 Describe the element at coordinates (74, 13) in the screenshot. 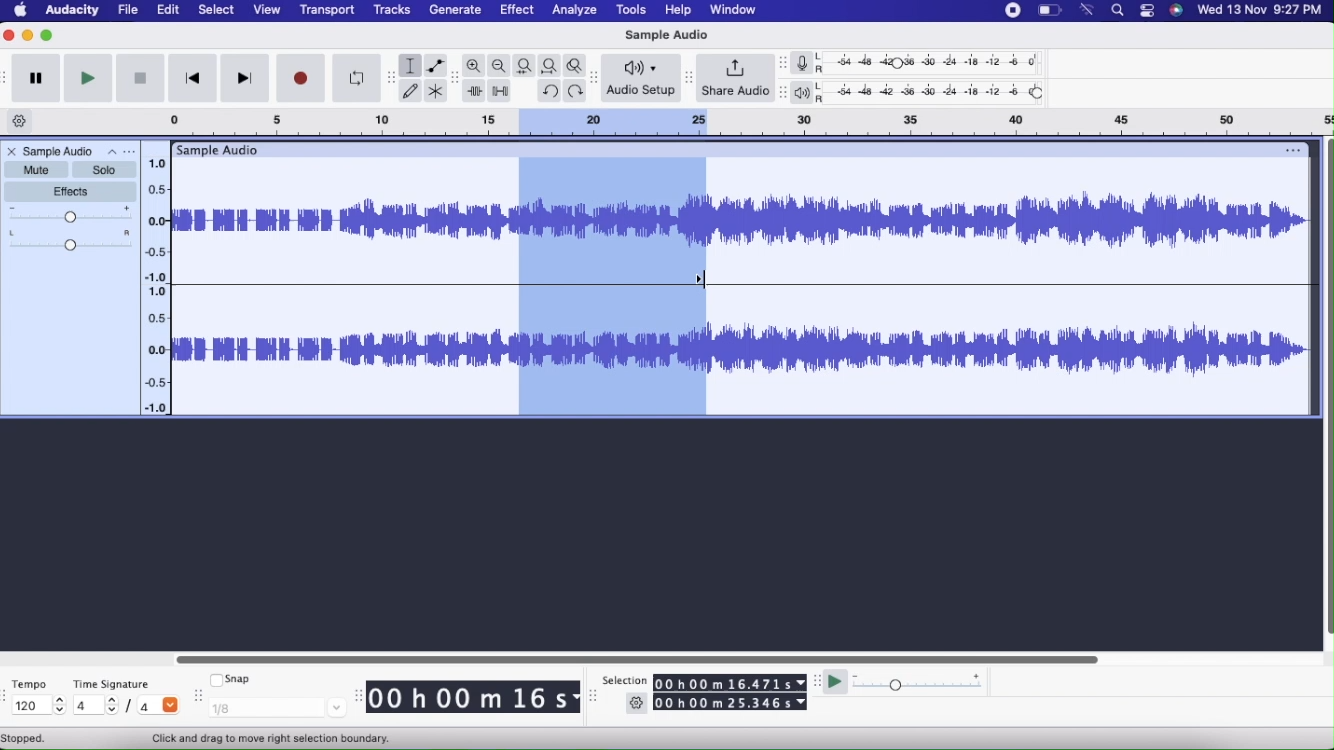

I see `Audacity` at that location.